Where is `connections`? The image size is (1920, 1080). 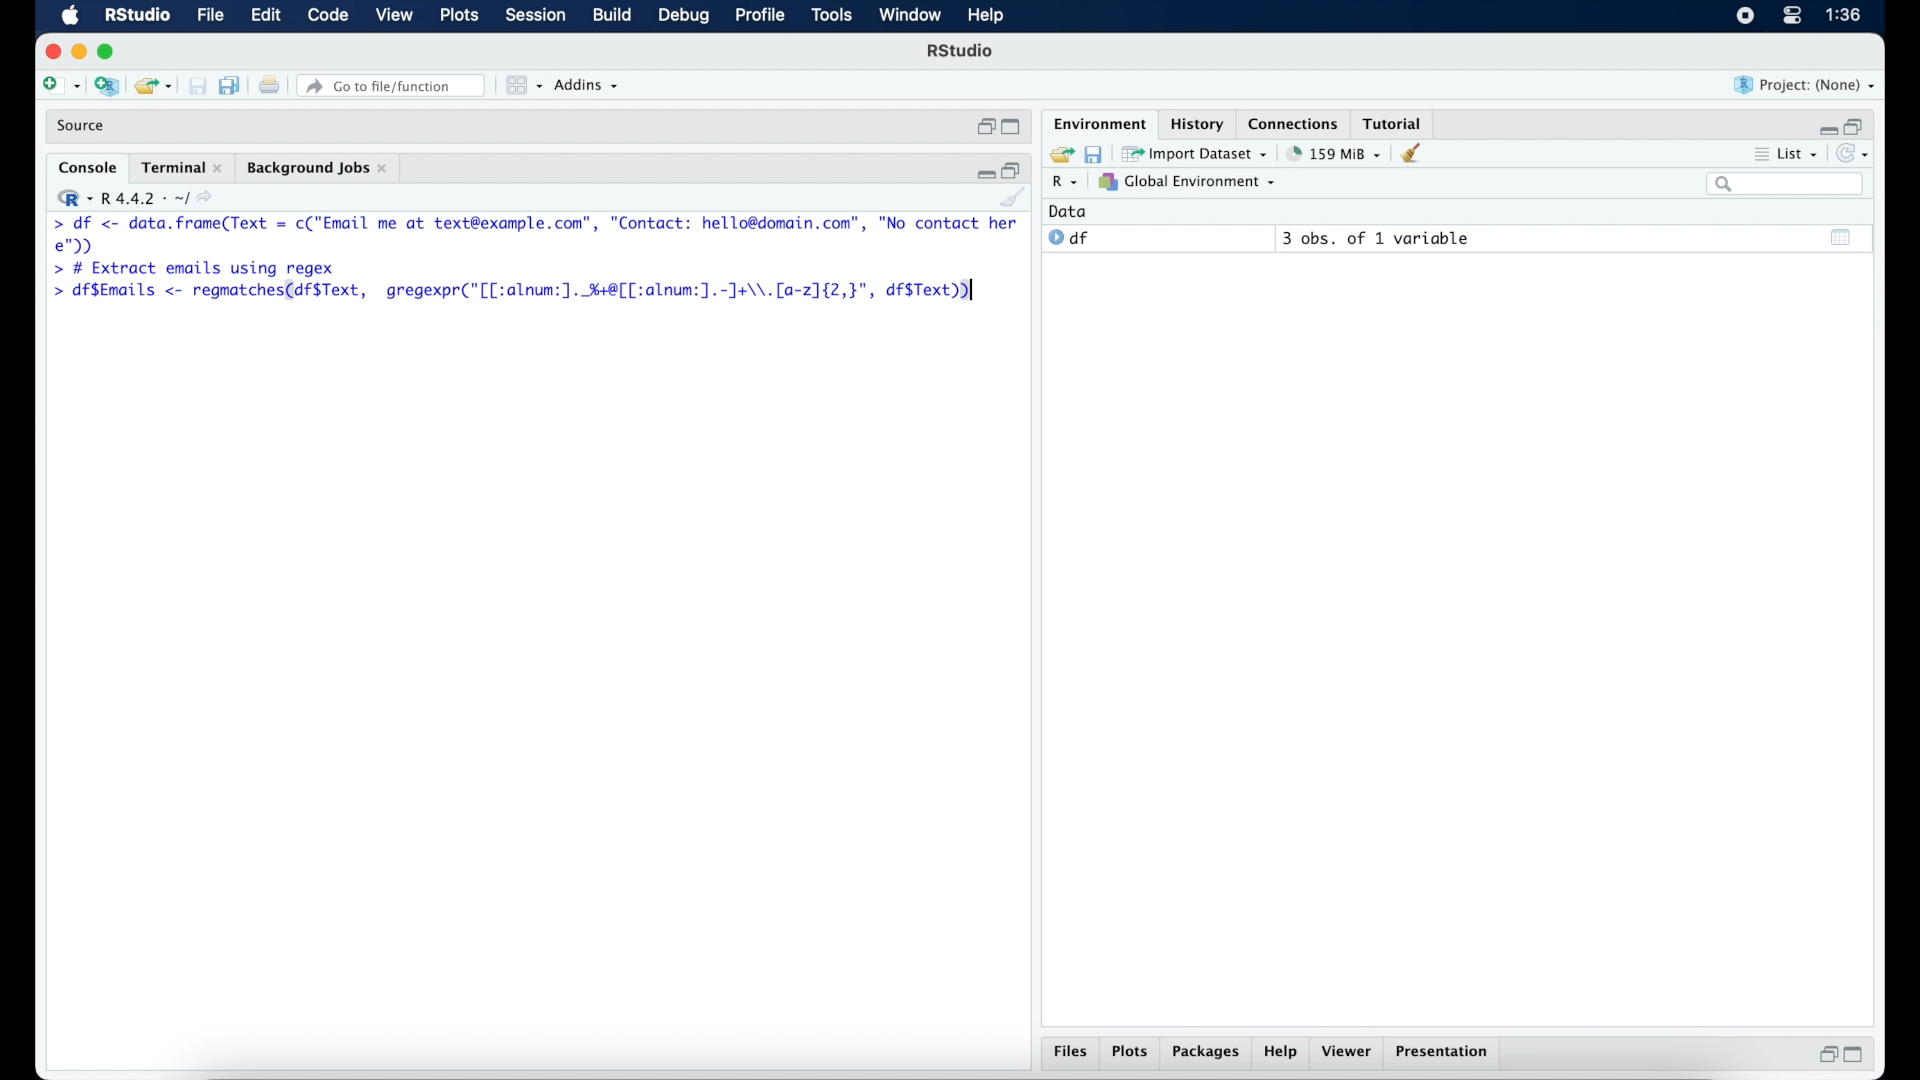
connections is located at coordinates (1296, 123).